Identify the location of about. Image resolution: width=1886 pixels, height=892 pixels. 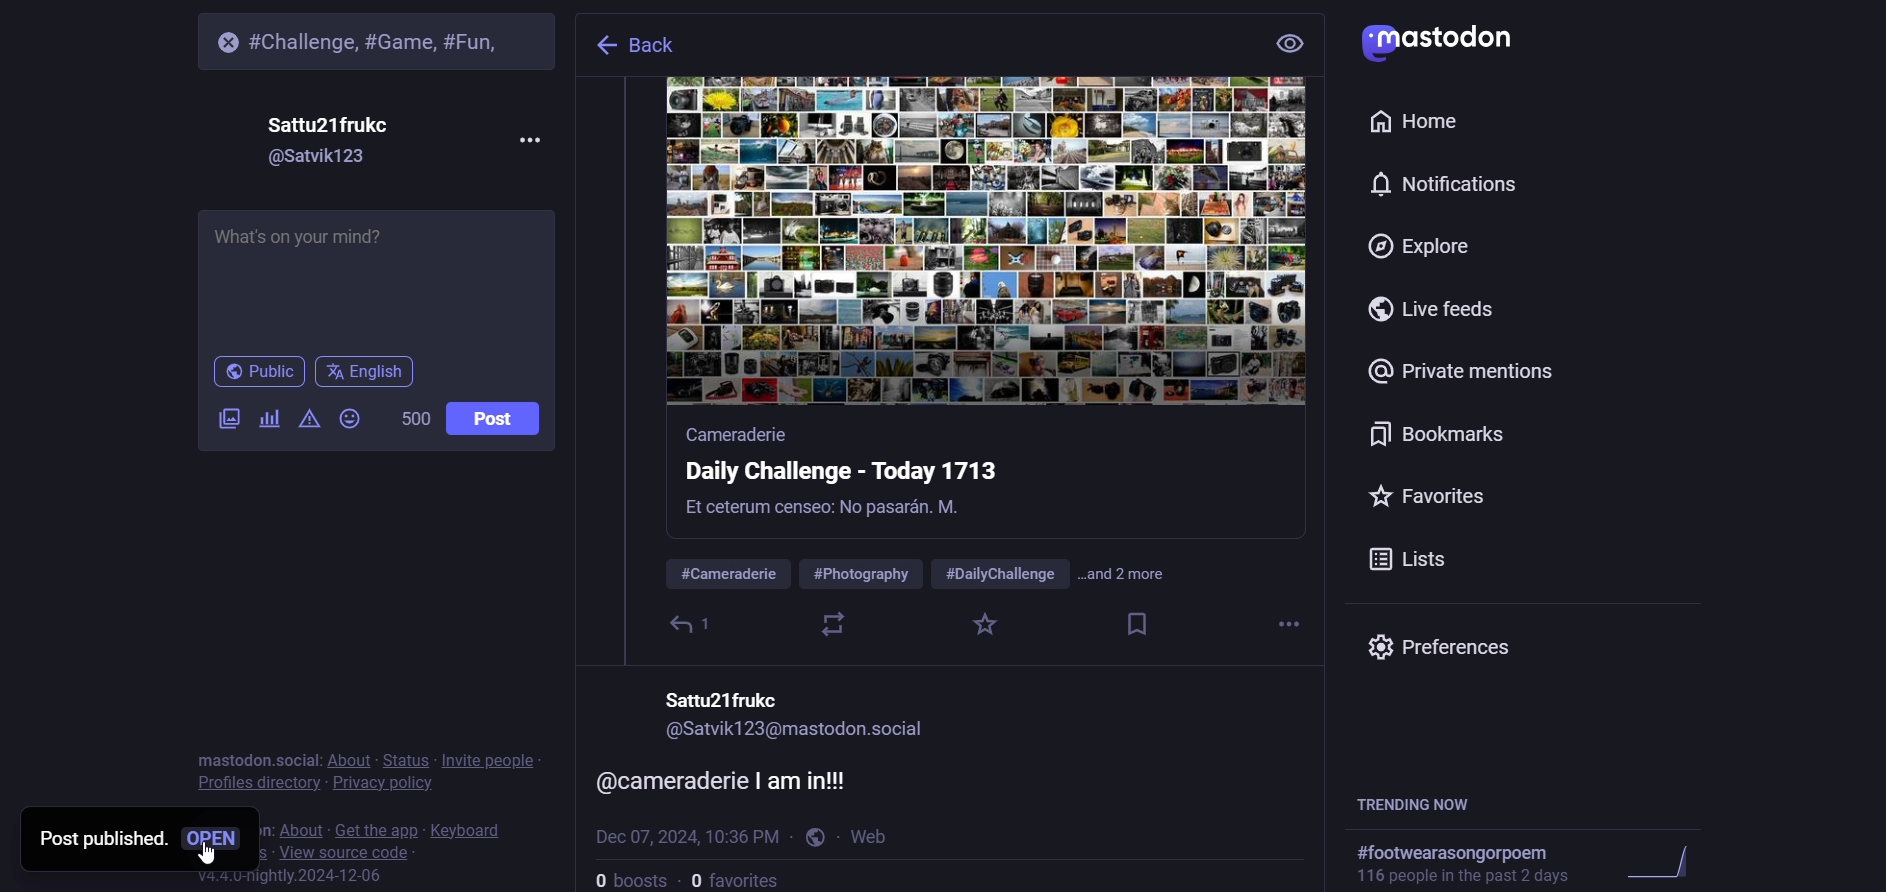
(347, 758).